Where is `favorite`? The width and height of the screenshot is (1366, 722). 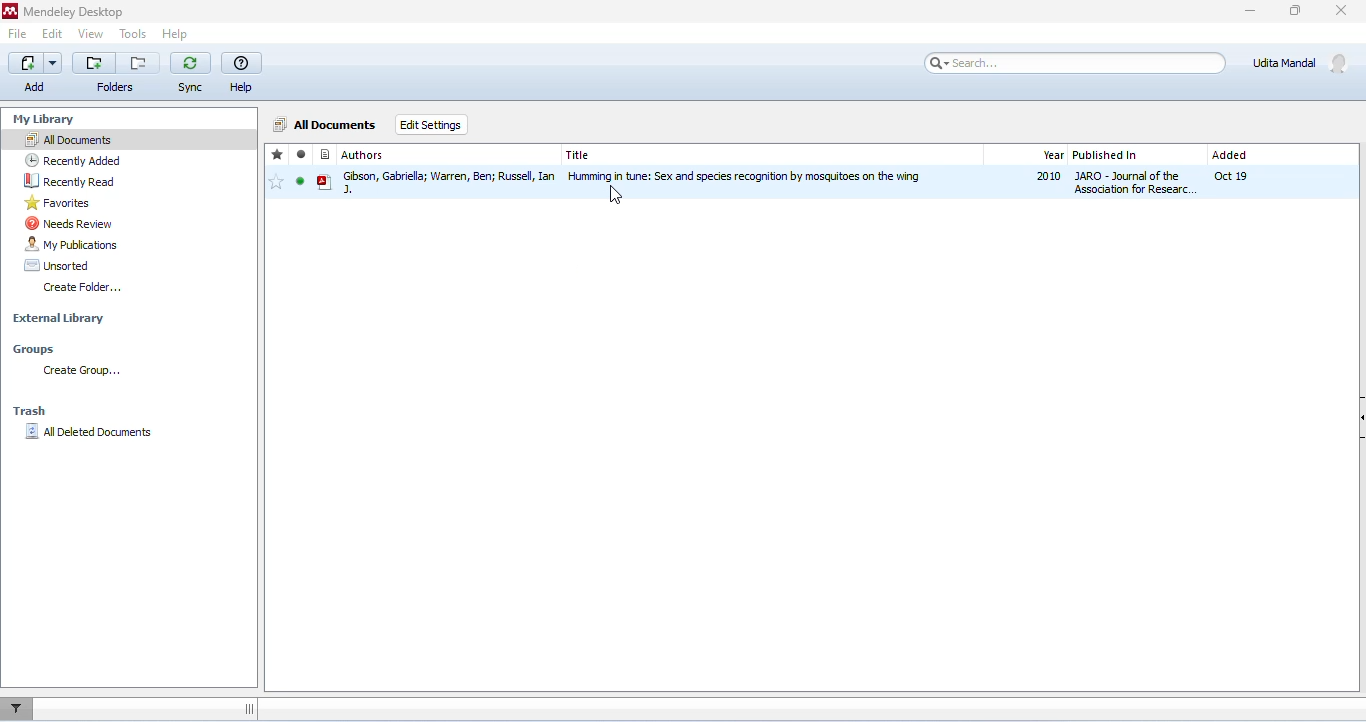 favorite is located at coordinates (279, 154).